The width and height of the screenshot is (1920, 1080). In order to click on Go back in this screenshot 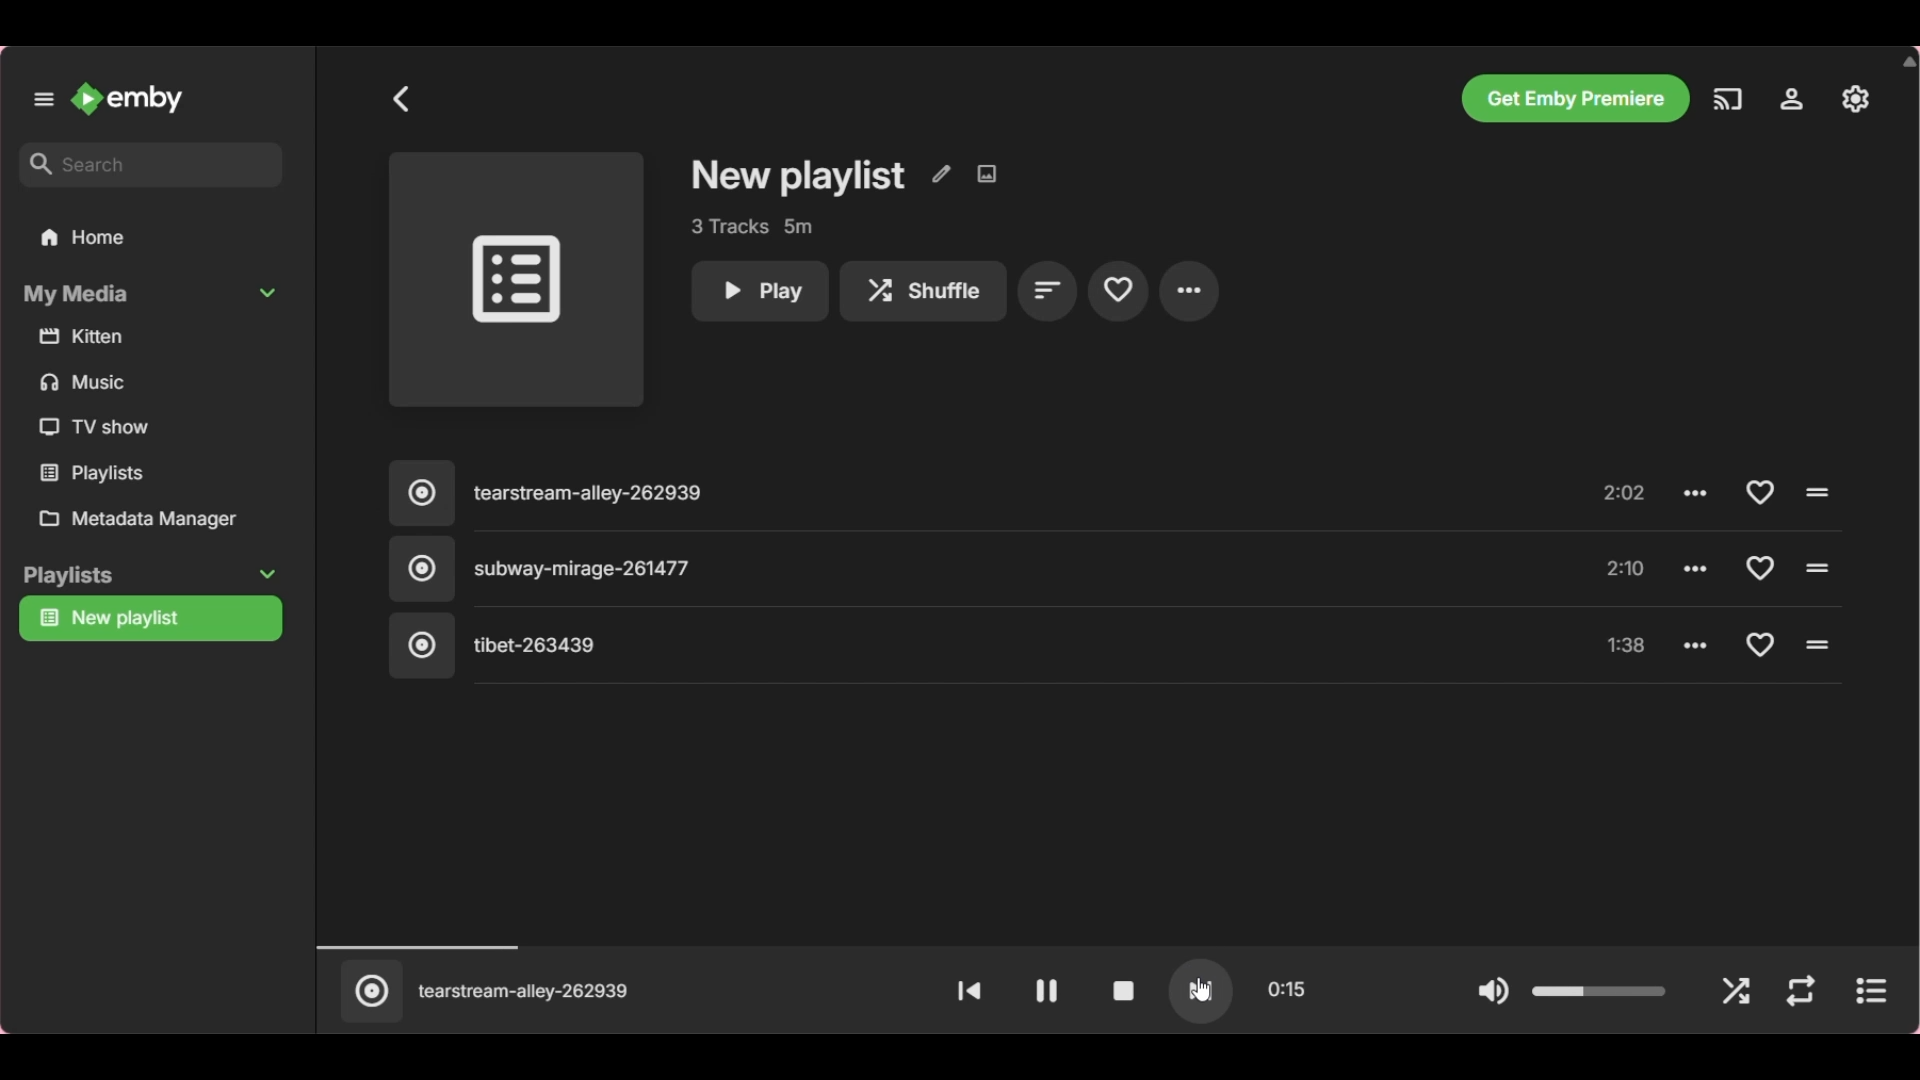, I will do `click(400, 98)`.